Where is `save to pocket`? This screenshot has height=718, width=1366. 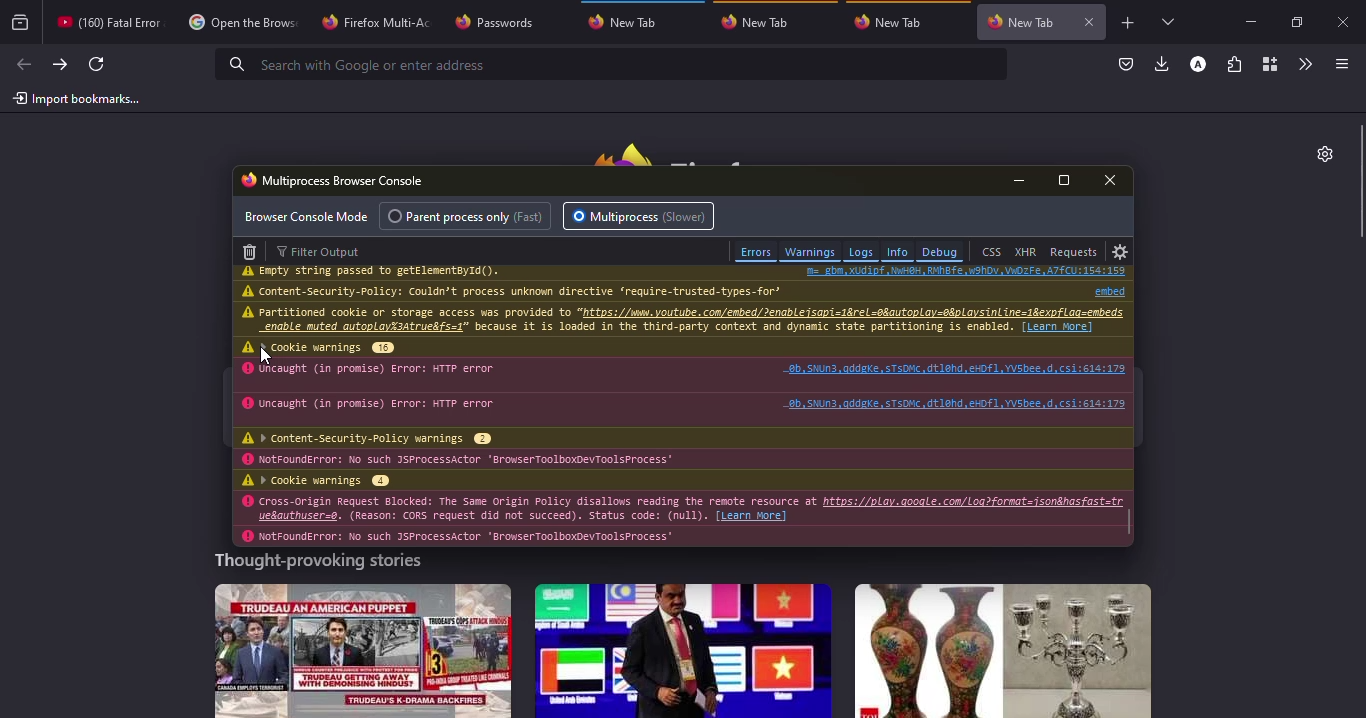 save to pocket is located at coordinates (1124, 64).